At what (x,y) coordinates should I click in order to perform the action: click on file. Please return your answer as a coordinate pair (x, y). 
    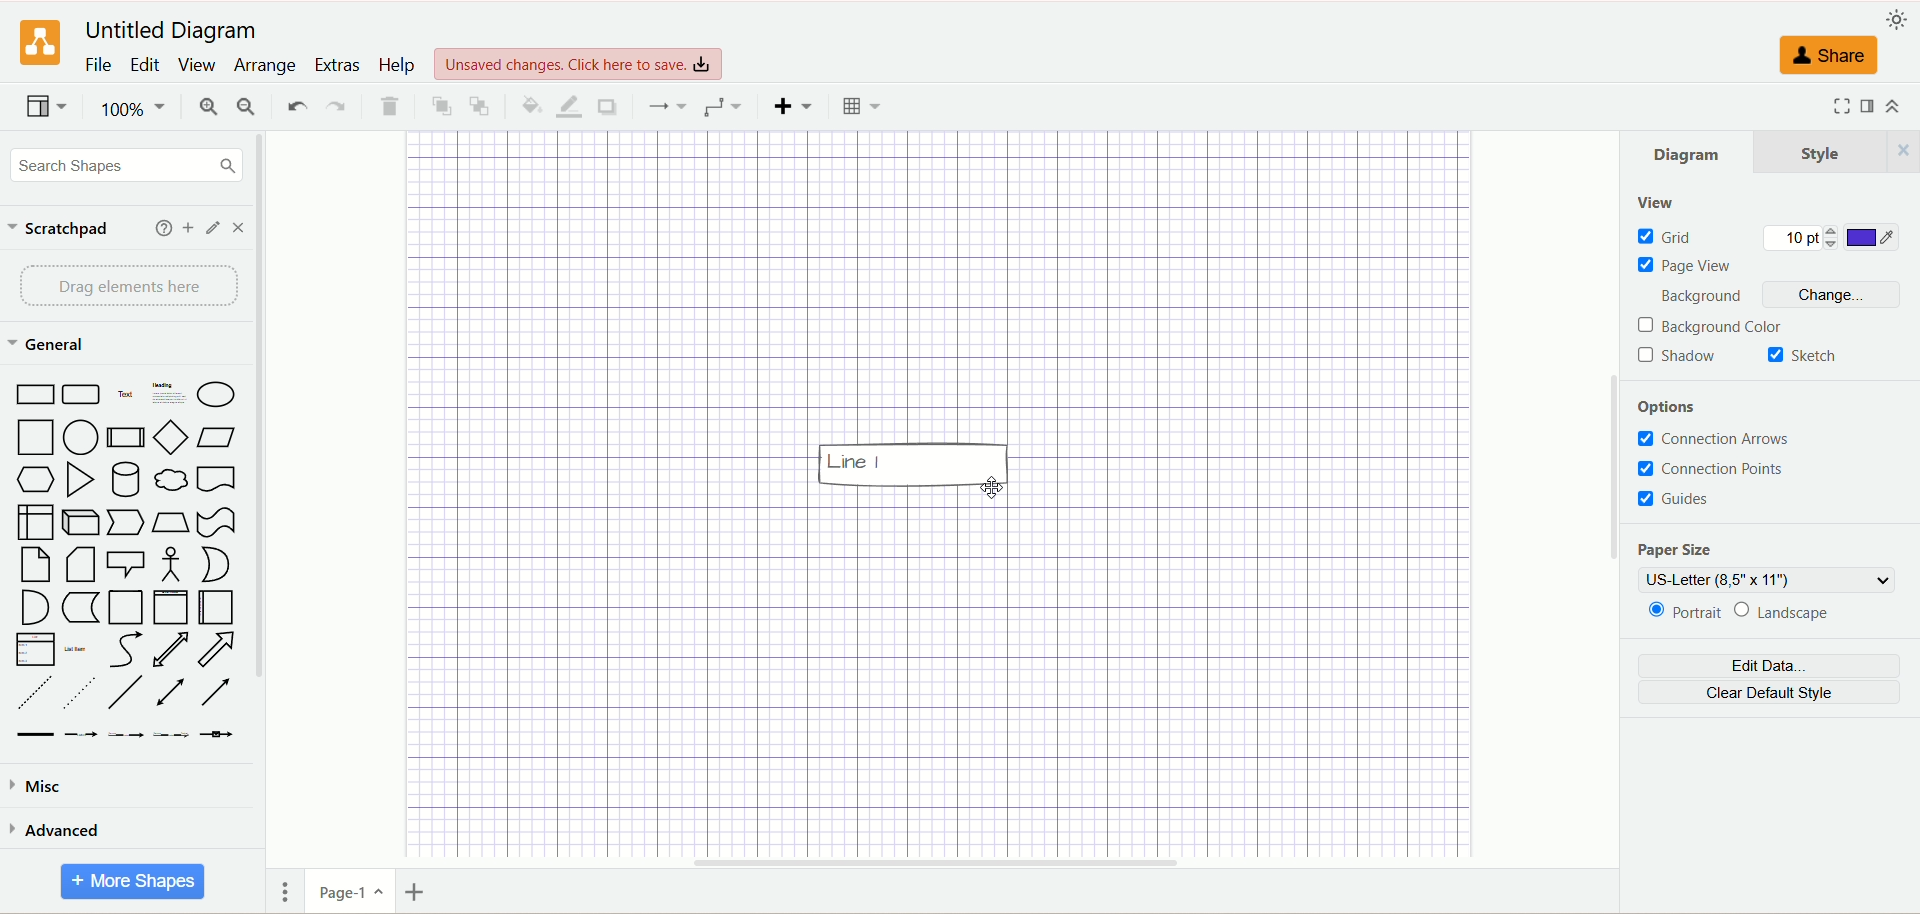
    Looking at the image, I should click on (98, 66).